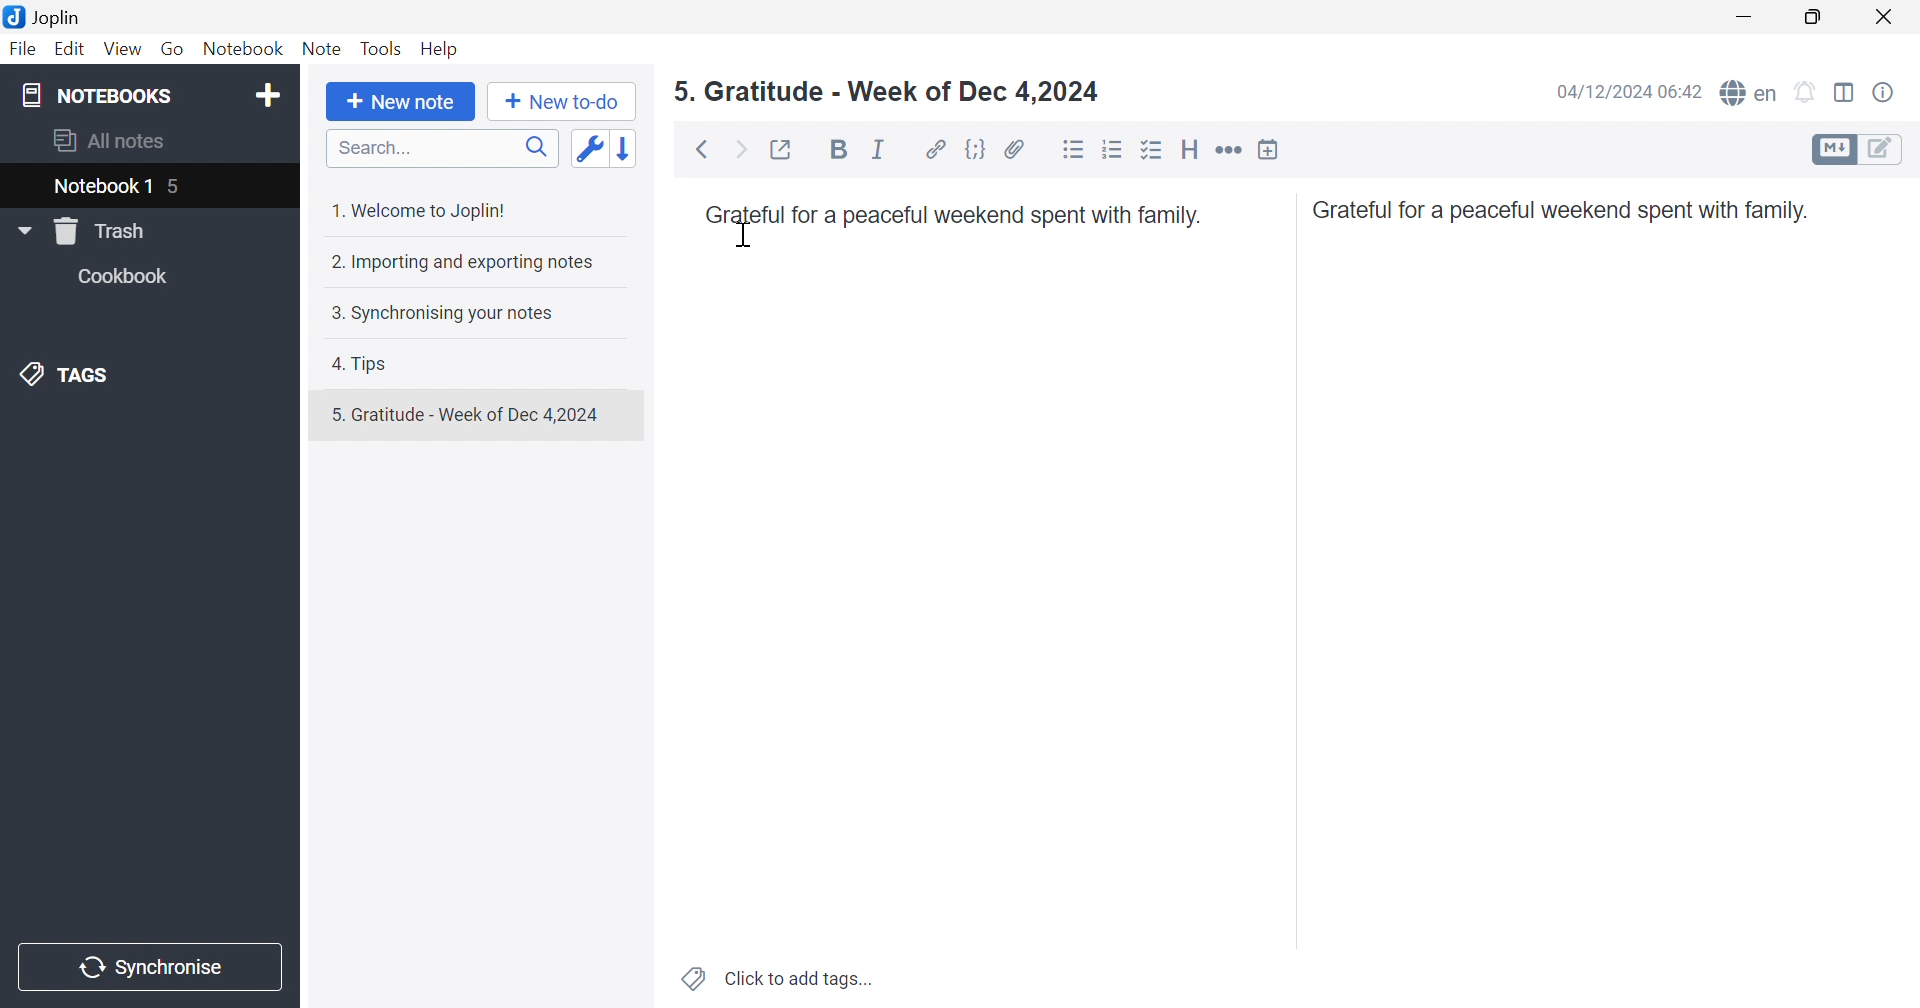 The height and width of the screenshot is (1008, 1920). Describe the element at coordinates (321, 47) in the screenshot. I see `Note` at that location.